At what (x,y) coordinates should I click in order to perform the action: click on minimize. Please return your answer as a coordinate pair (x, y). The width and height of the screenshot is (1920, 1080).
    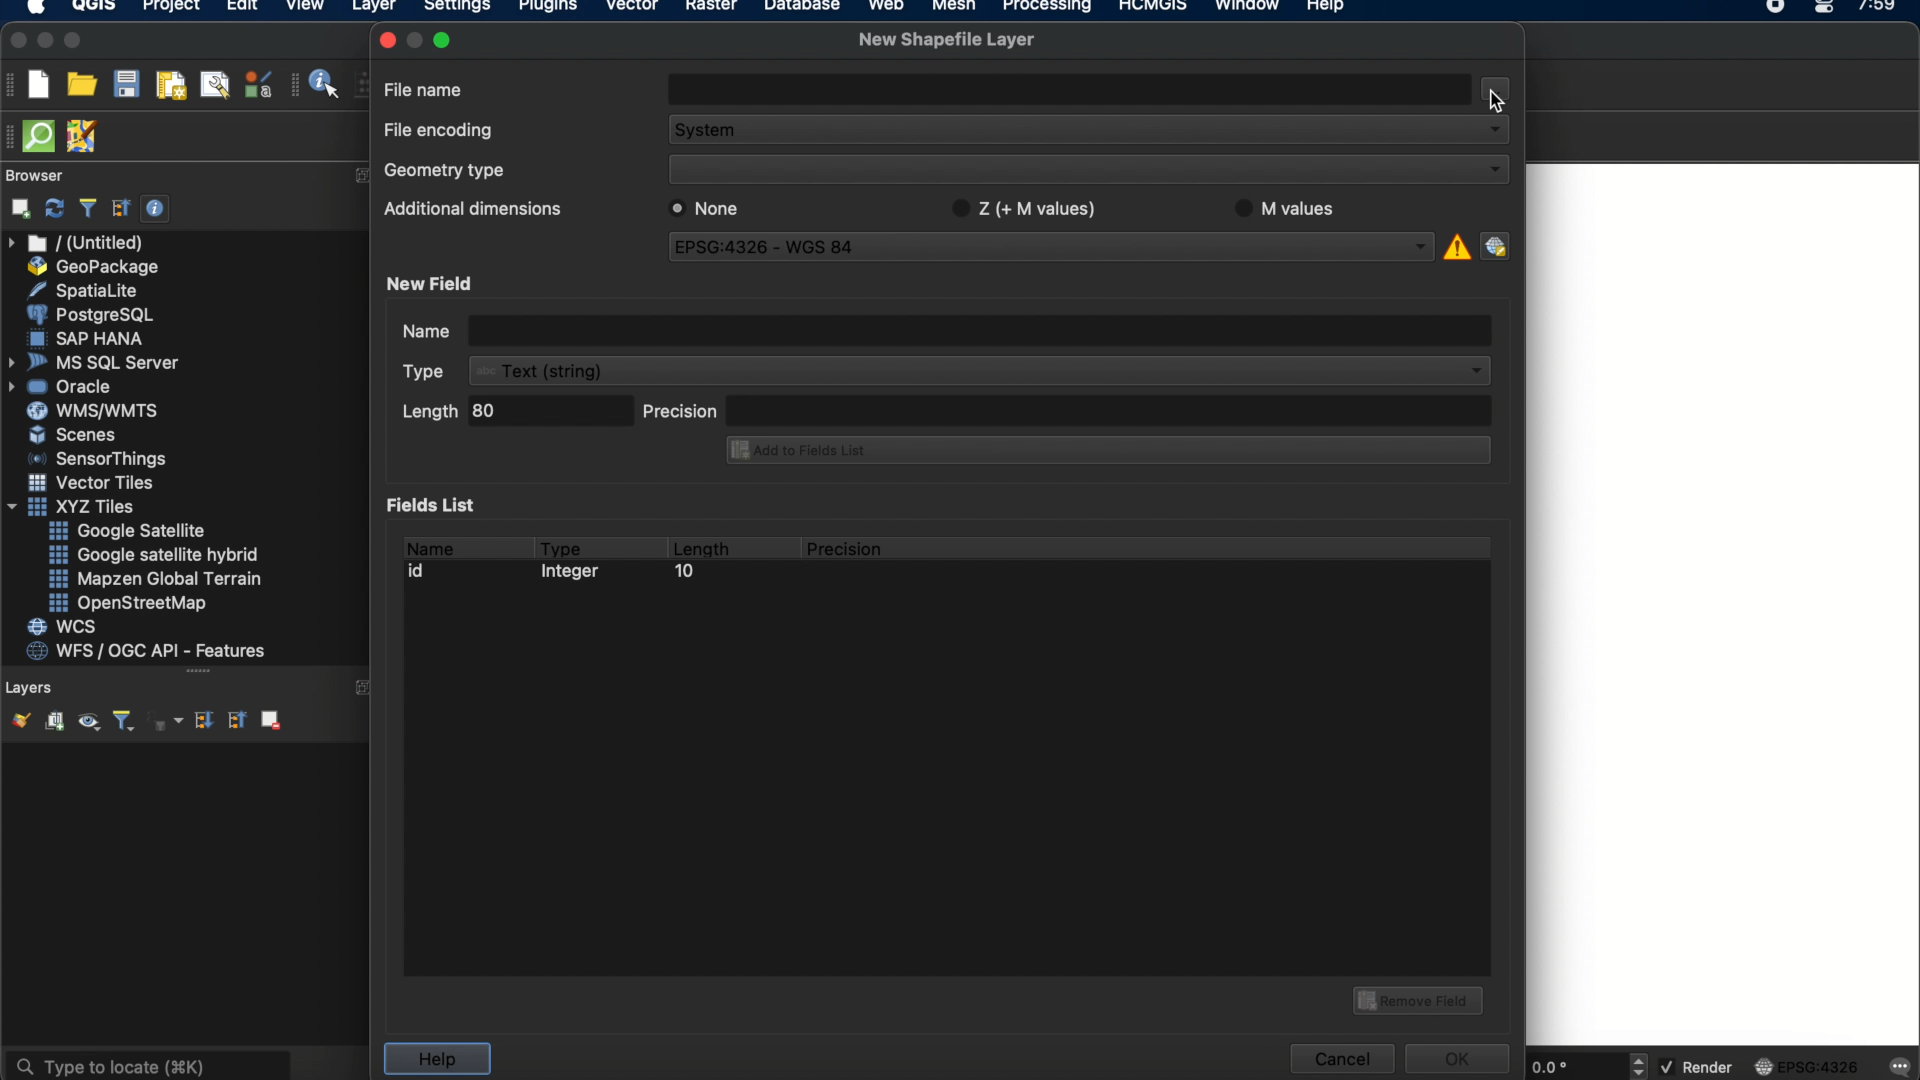
    Looking at the image, I should click on (45, 41).